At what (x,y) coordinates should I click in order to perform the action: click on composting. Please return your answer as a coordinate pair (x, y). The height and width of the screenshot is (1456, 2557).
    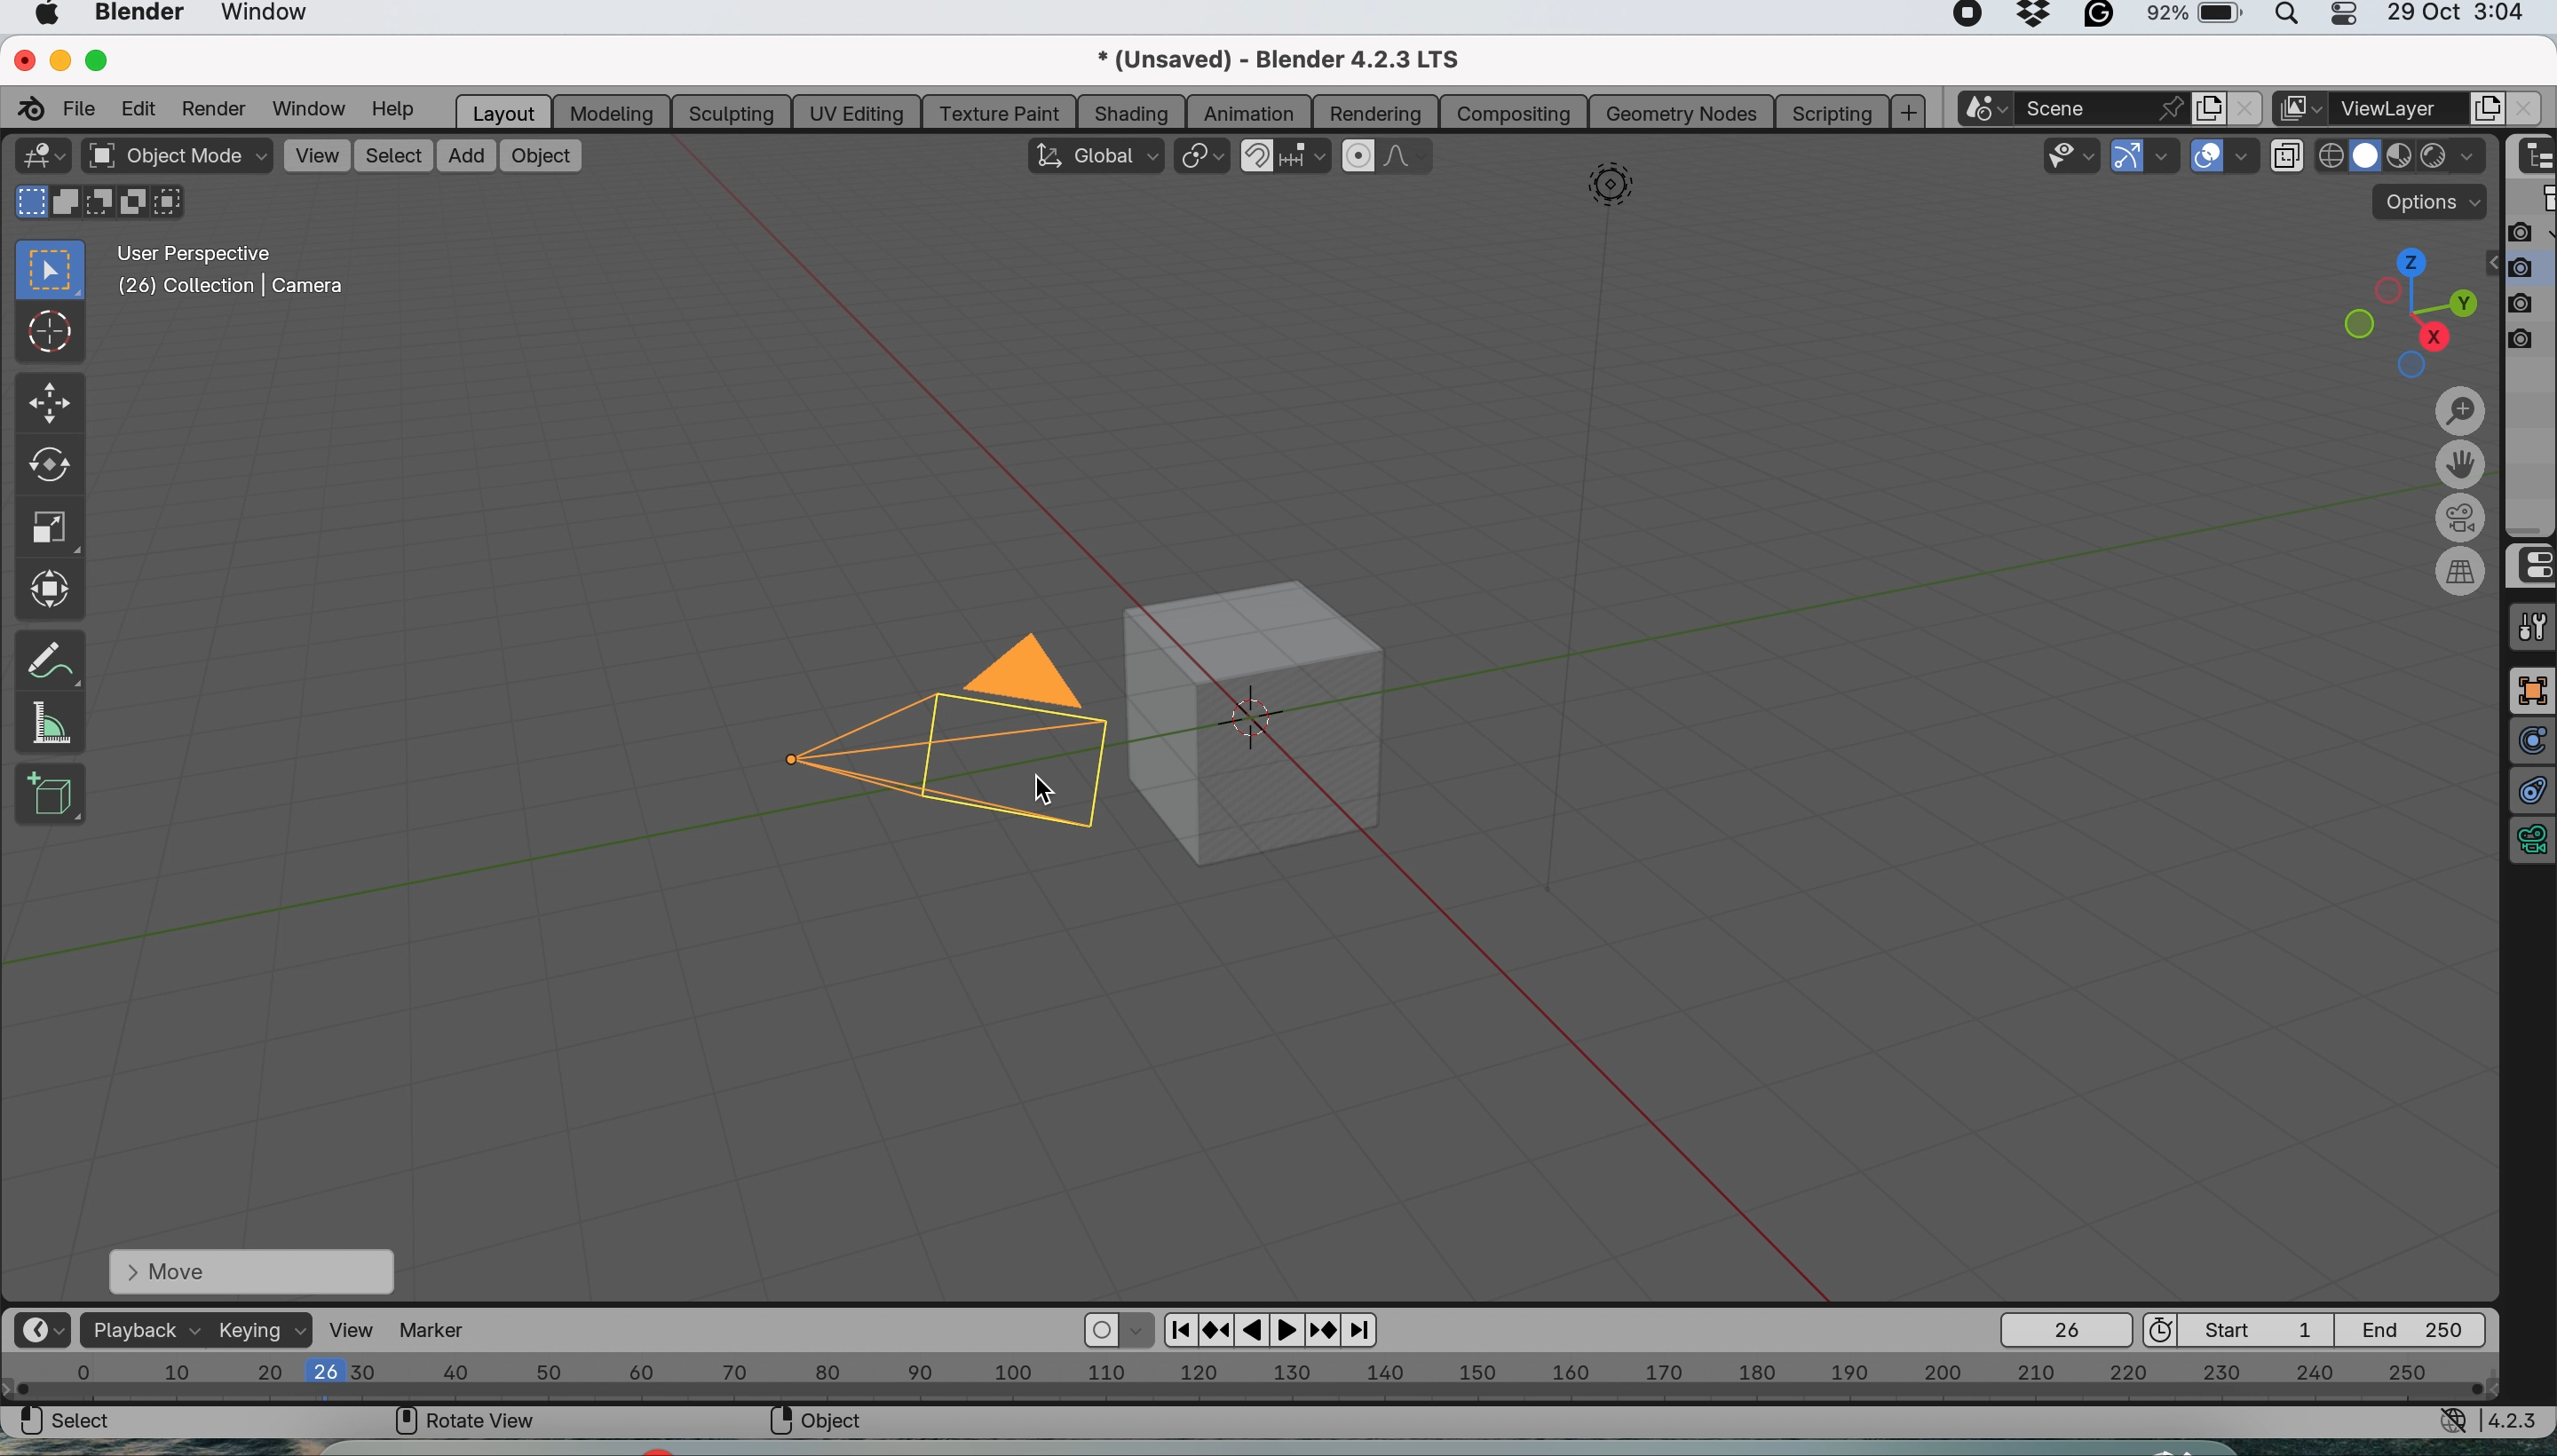
    Looking at the image, I should click on (1518, 112).